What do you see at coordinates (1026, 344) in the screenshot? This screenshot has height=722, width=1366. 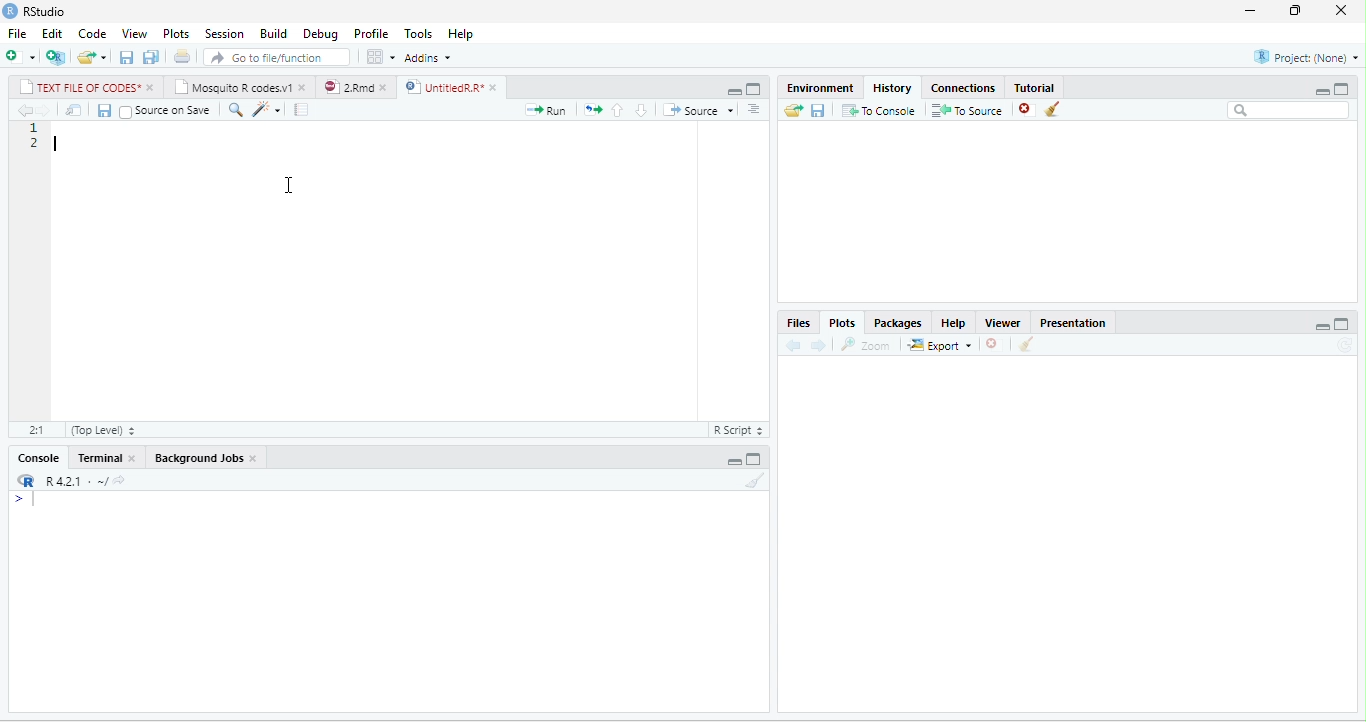 I see `clear` at bounding box center [1026, 344].